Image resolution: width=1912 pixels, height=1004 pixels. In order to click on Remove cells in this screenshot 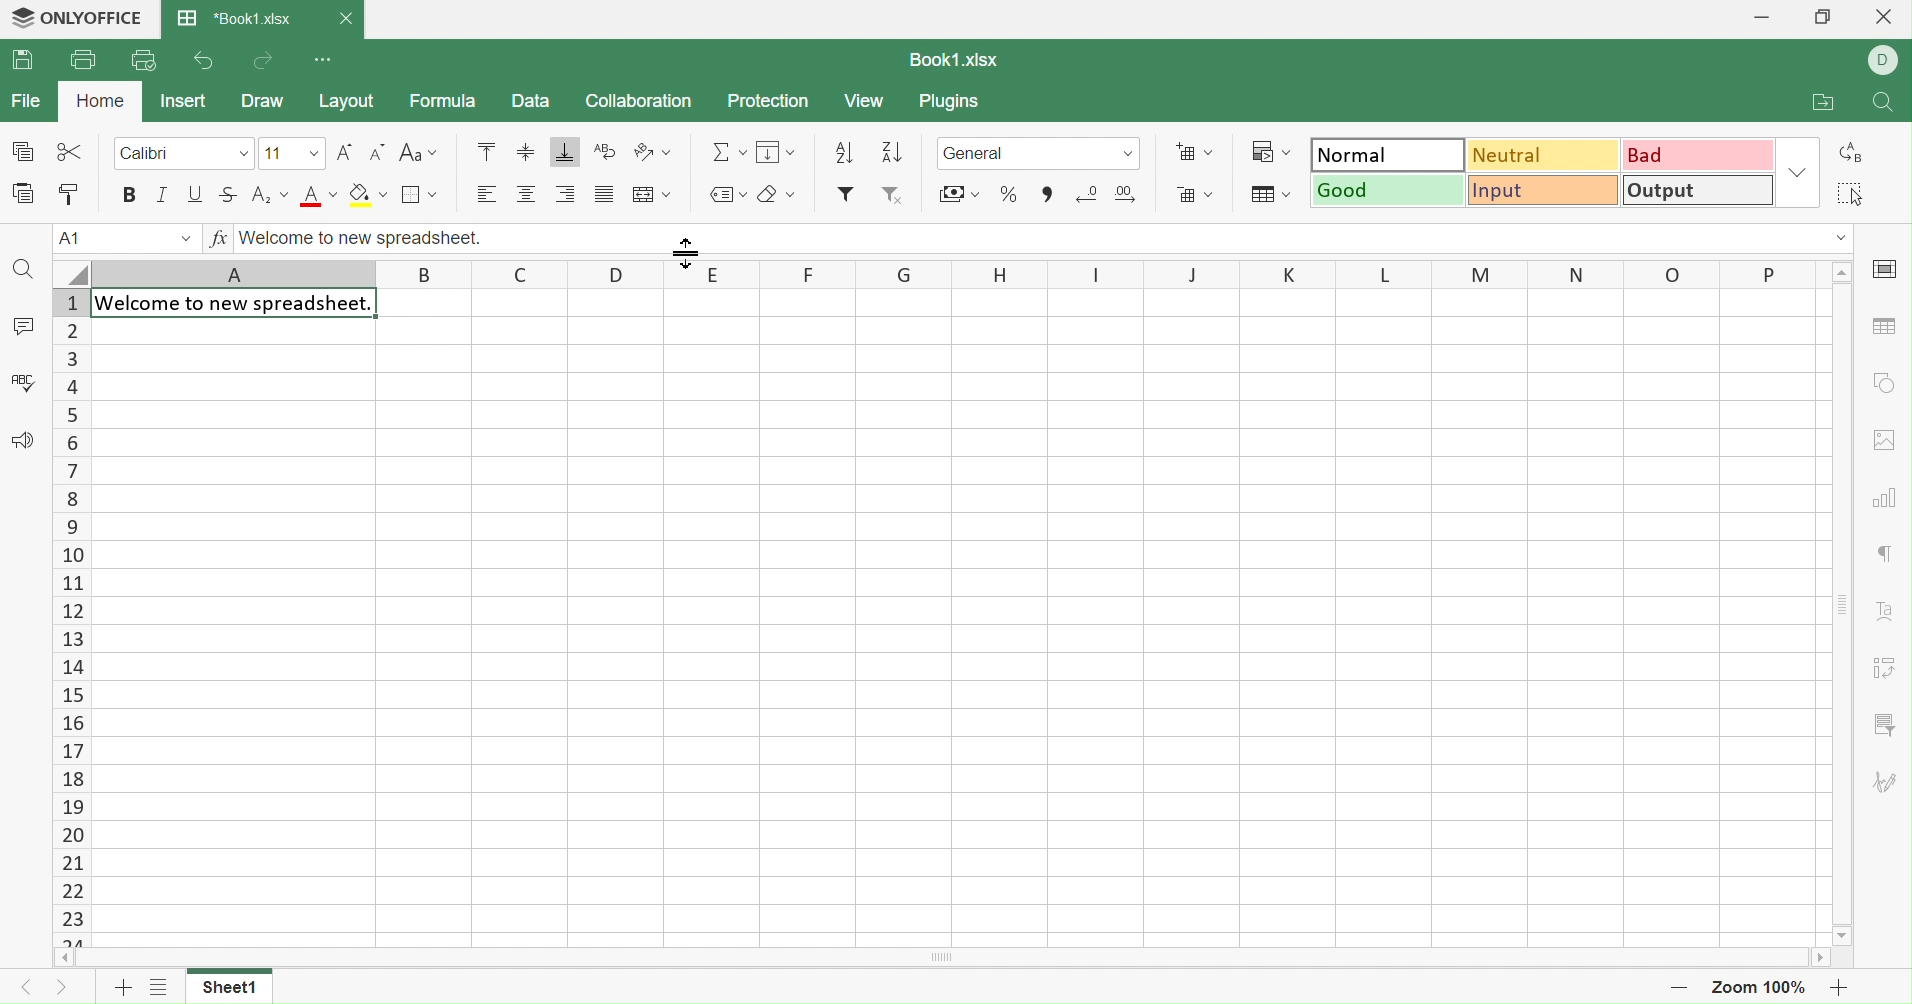, I will do `click(1196, 196)`.